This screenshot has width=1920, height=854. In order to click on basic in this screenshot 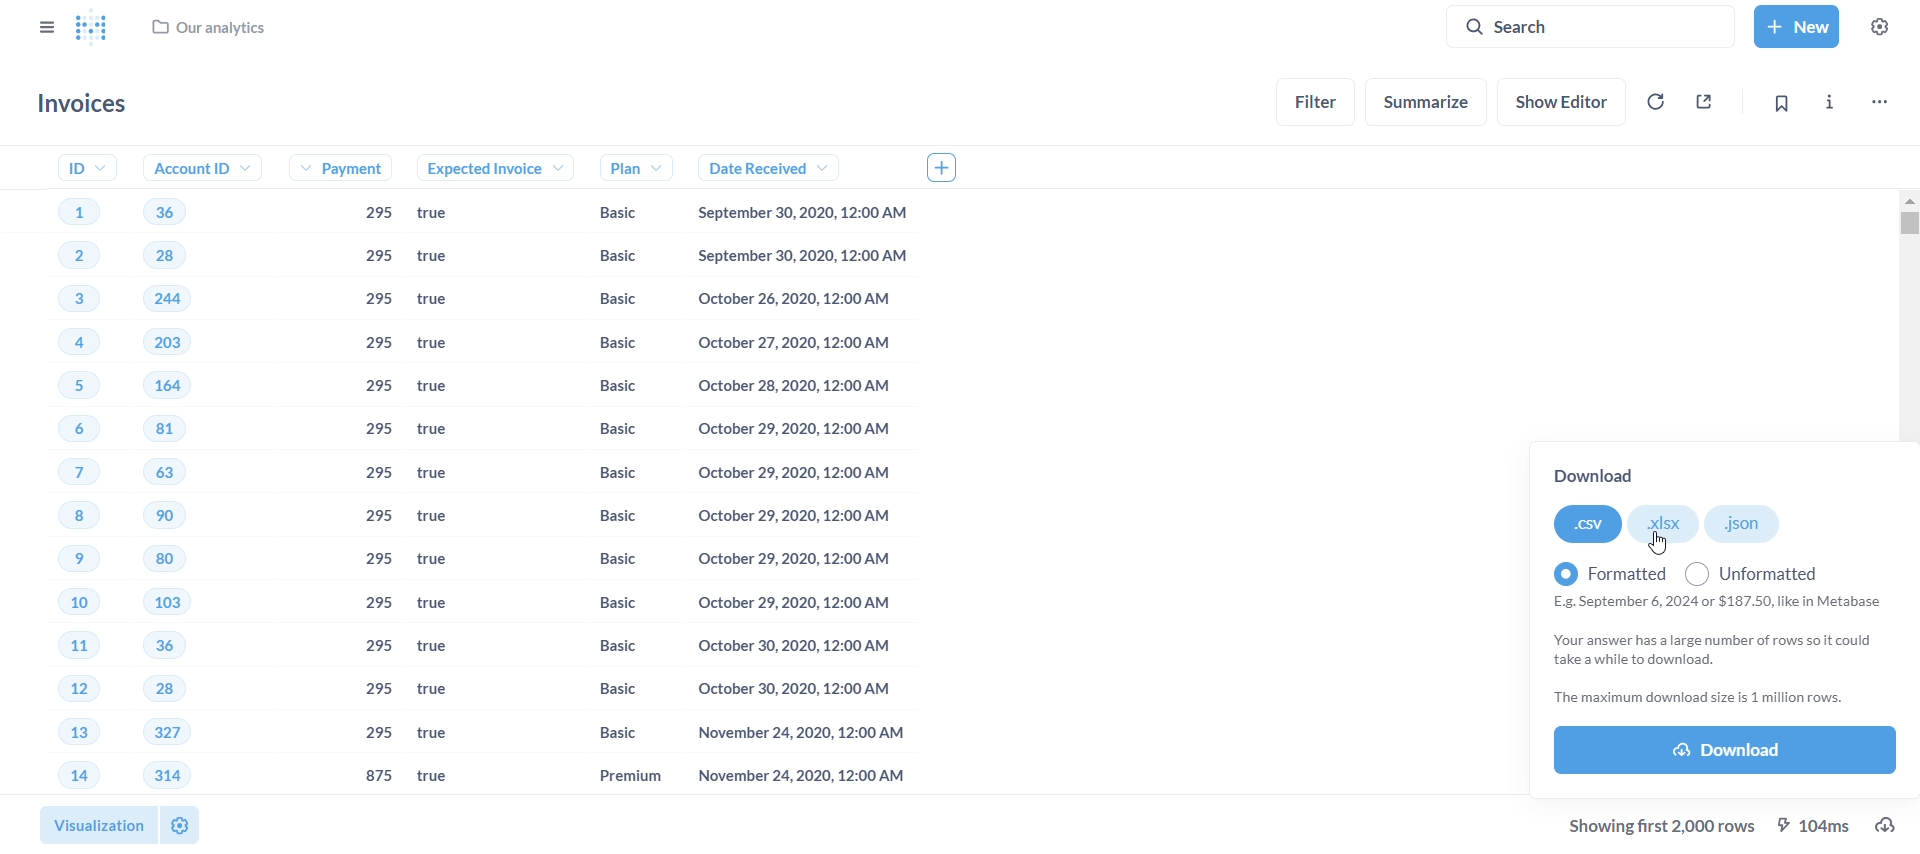, I will do `click(601, 733)`.